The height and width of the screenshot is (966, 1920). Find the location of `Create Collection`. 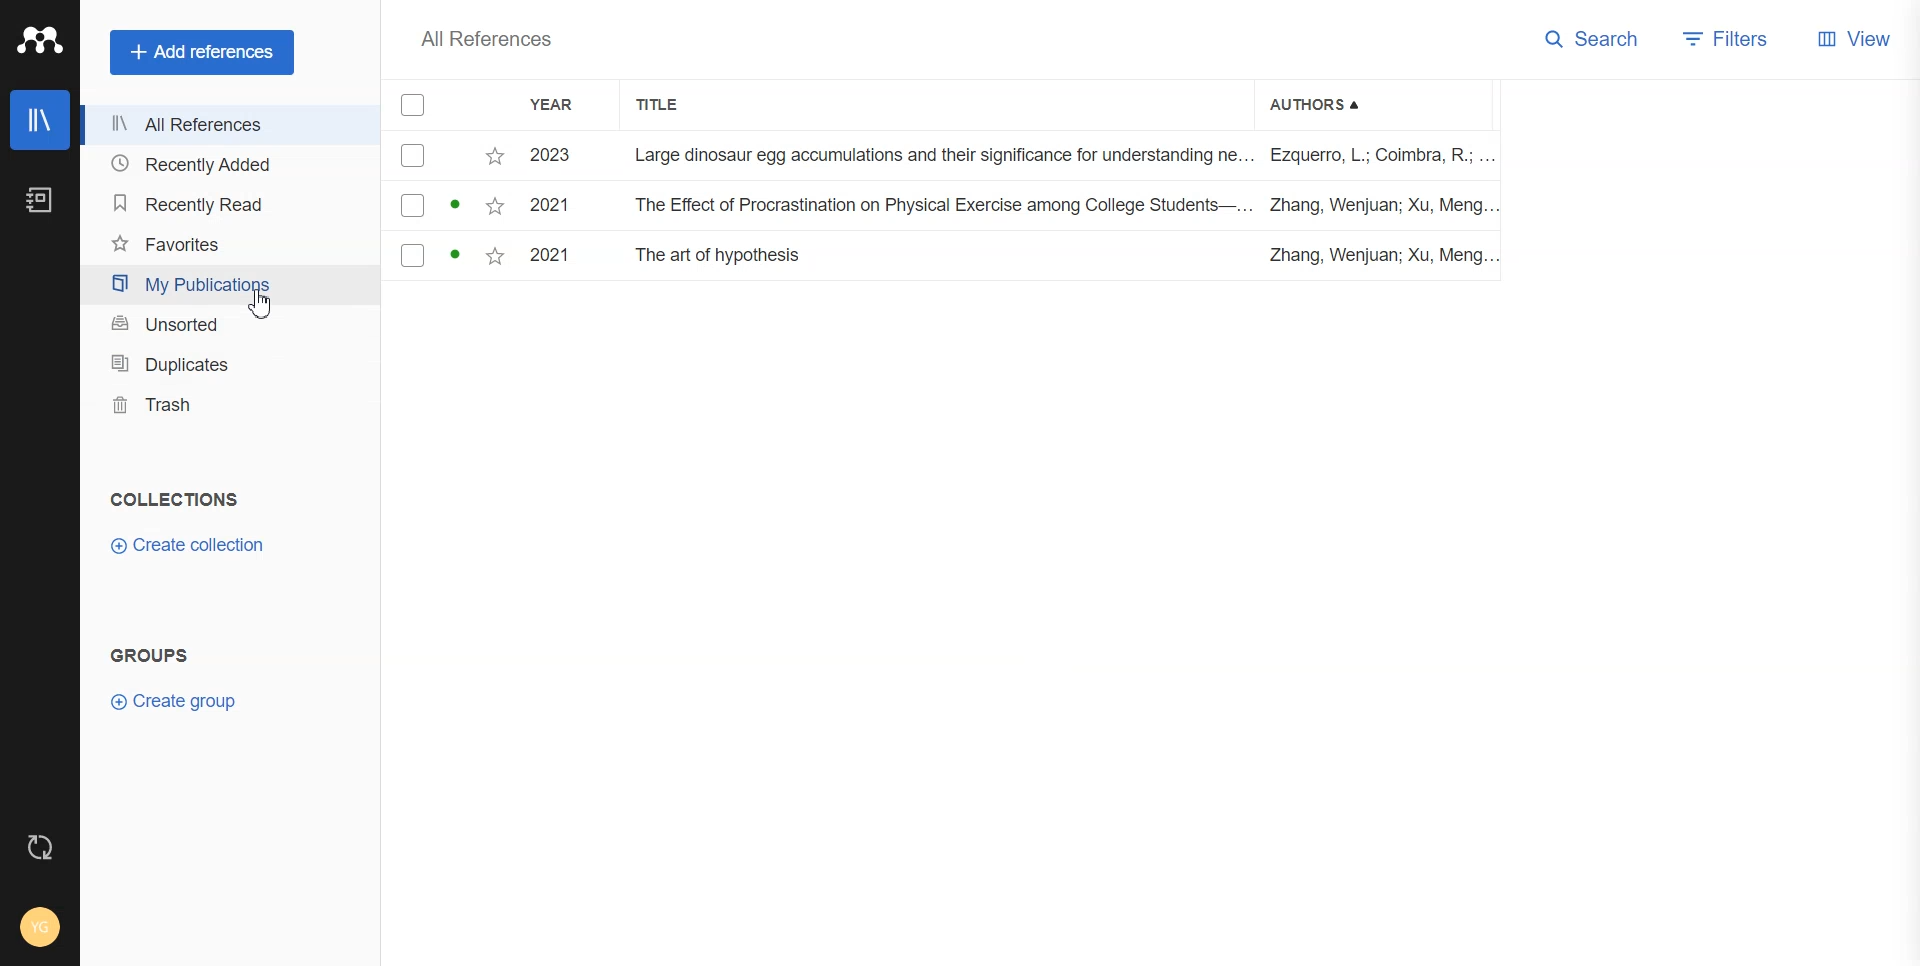

Create Collection is located at coordinates (187, 545).